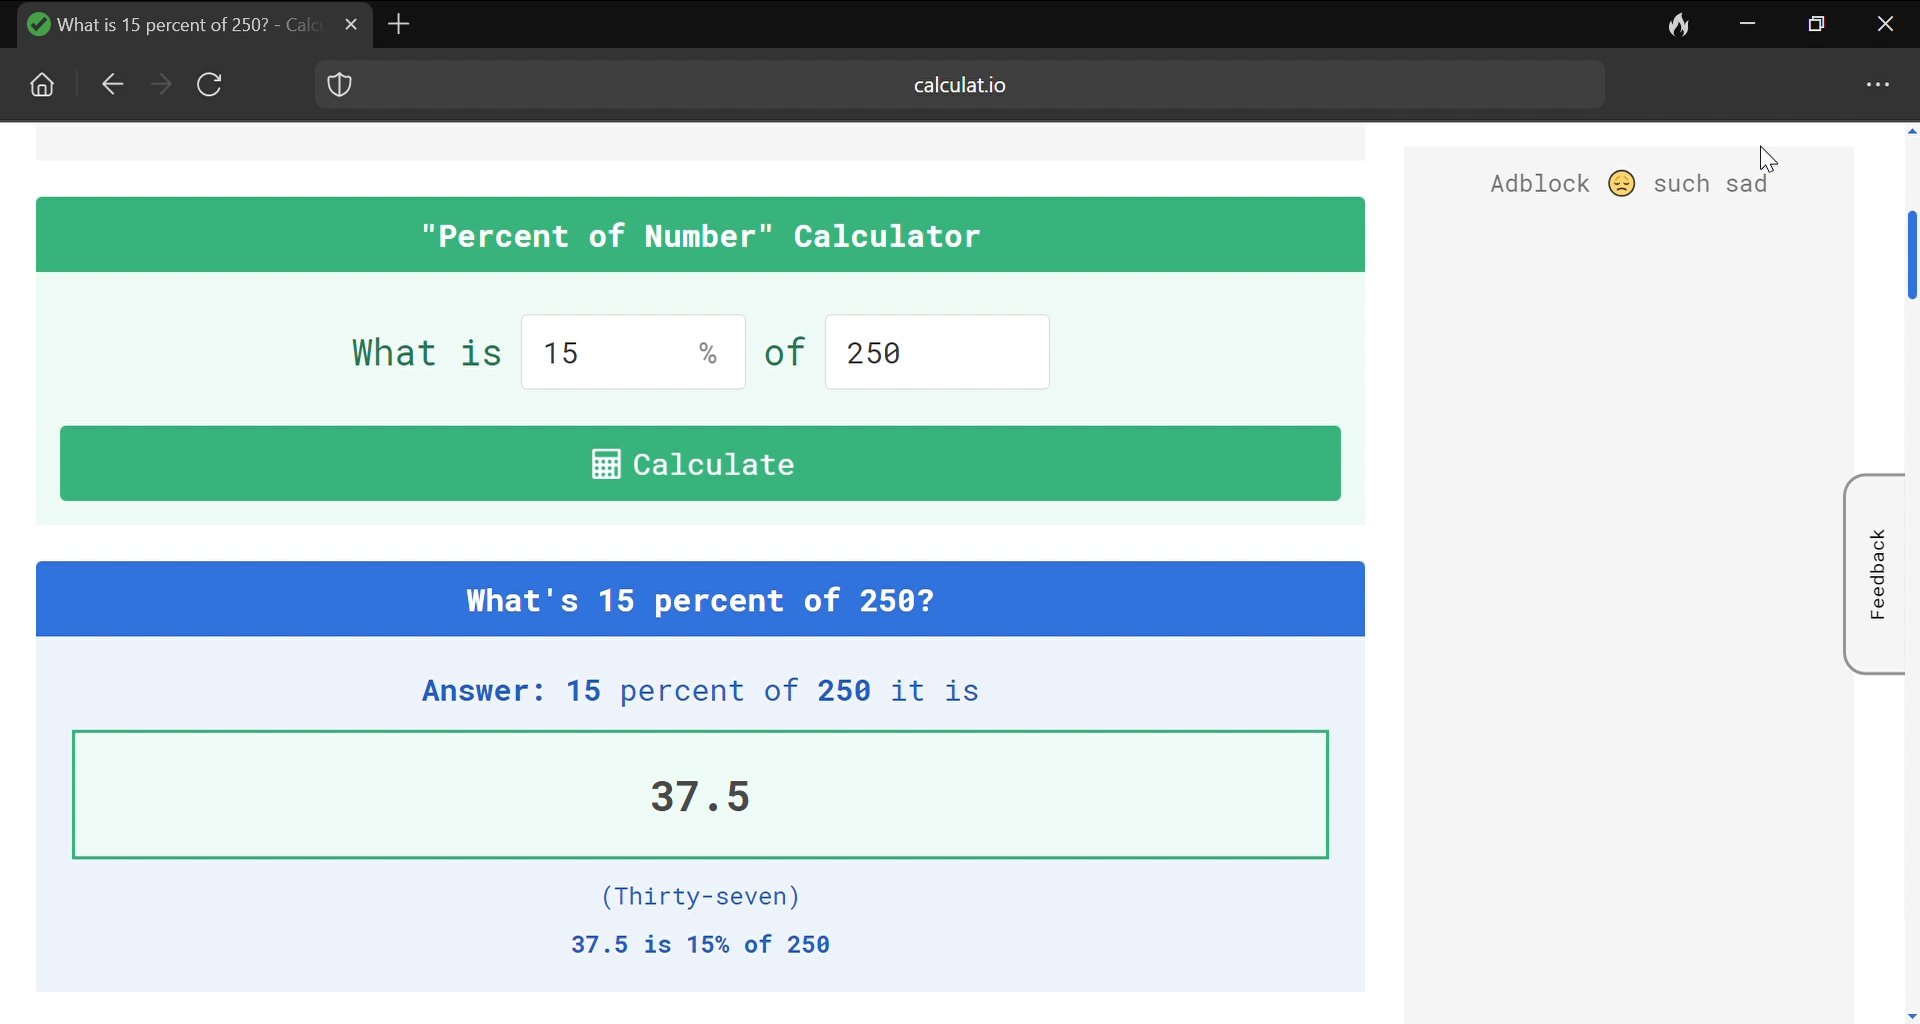 The height and width of the screenshot is (1024, 1920). What do you see at coordinates (1626, 184) in the screenshot?
I see `Adblock such sad` at bounding box center [1626, 184].